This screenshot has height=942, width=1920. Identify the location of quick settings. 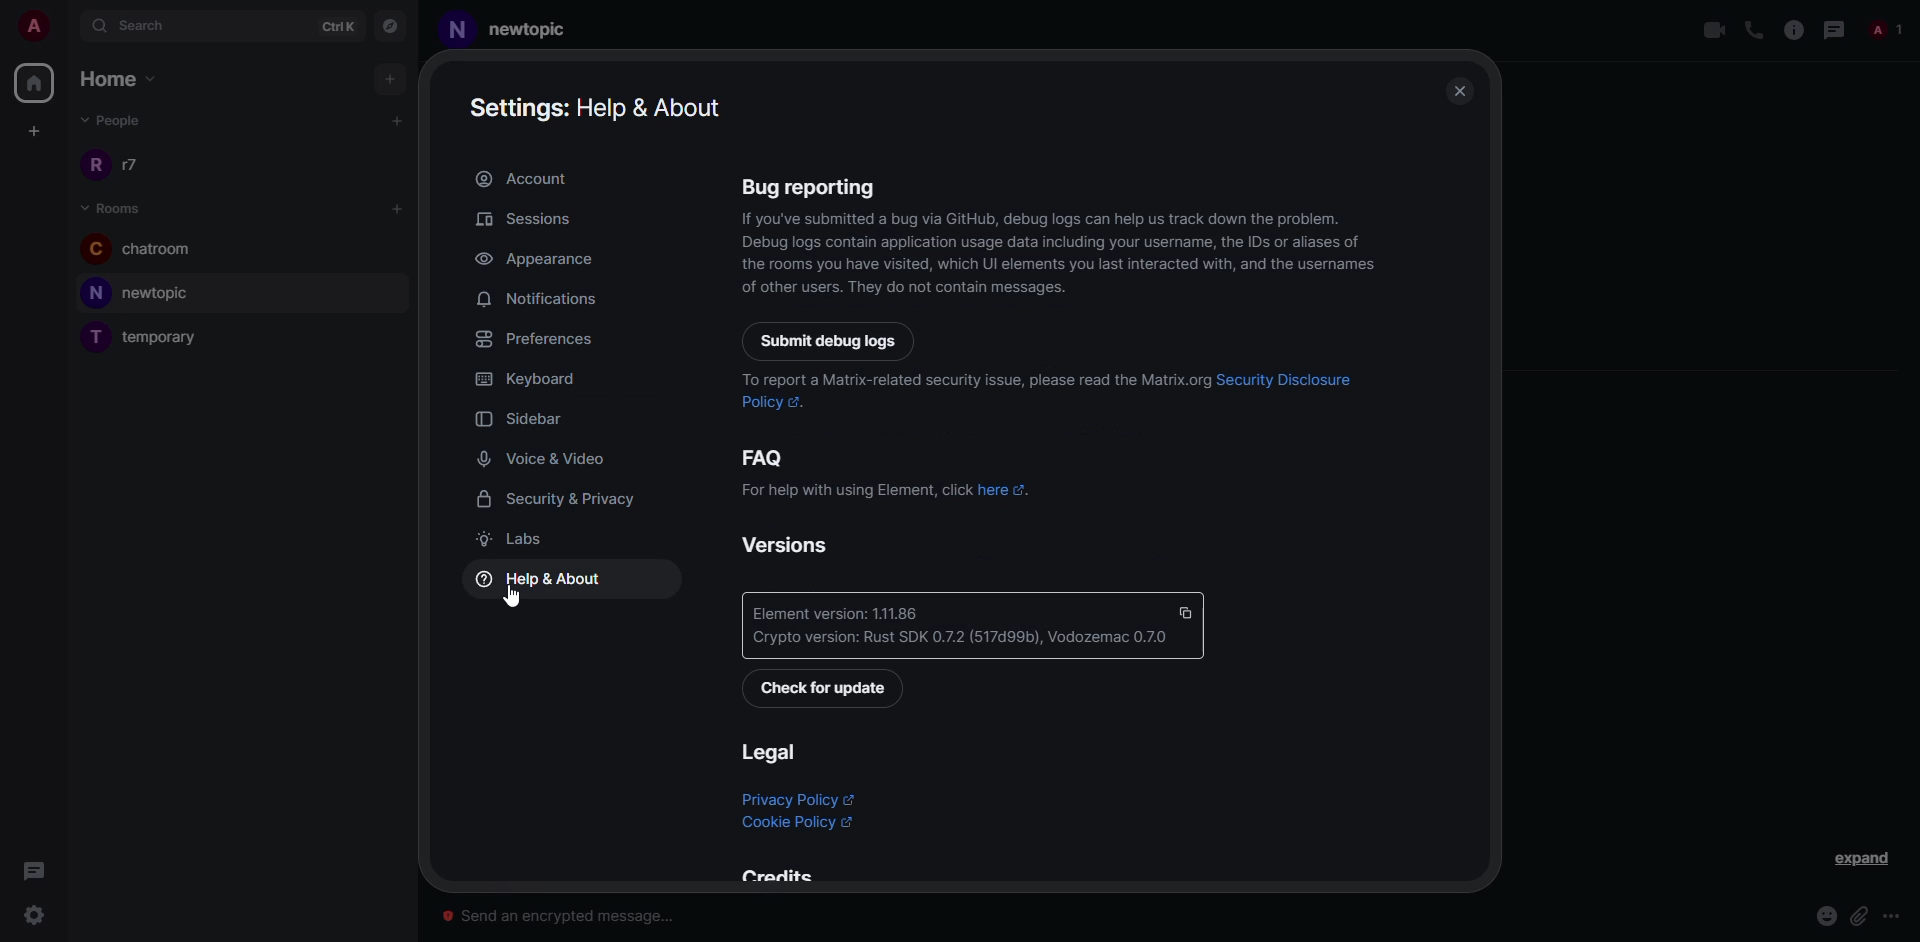
(106, 914).